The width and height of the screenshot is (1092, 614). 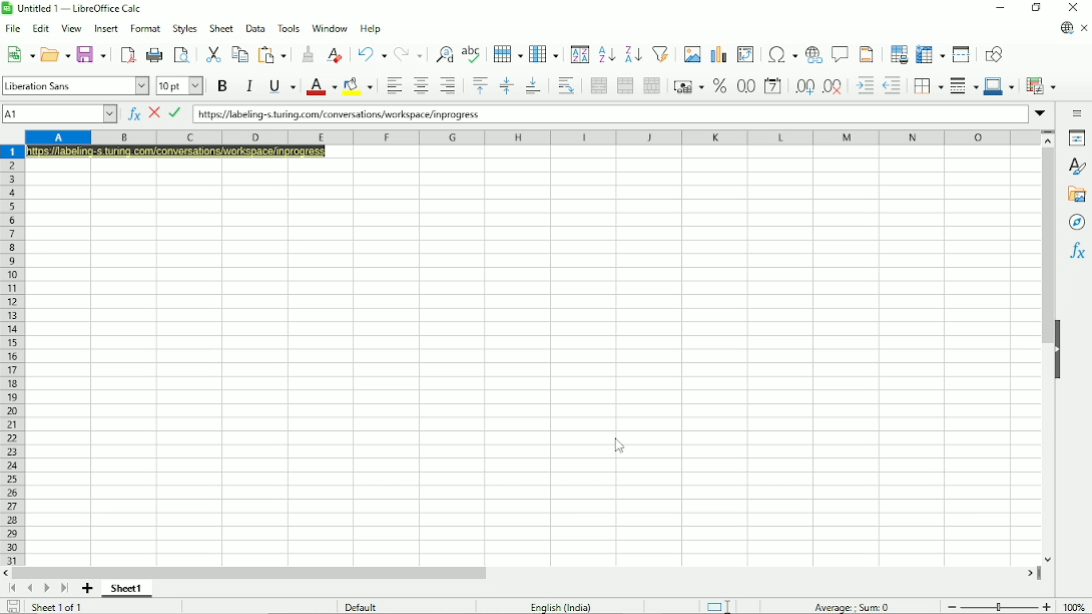 I want to click on Show draw functions, so click(x=995, y=55).